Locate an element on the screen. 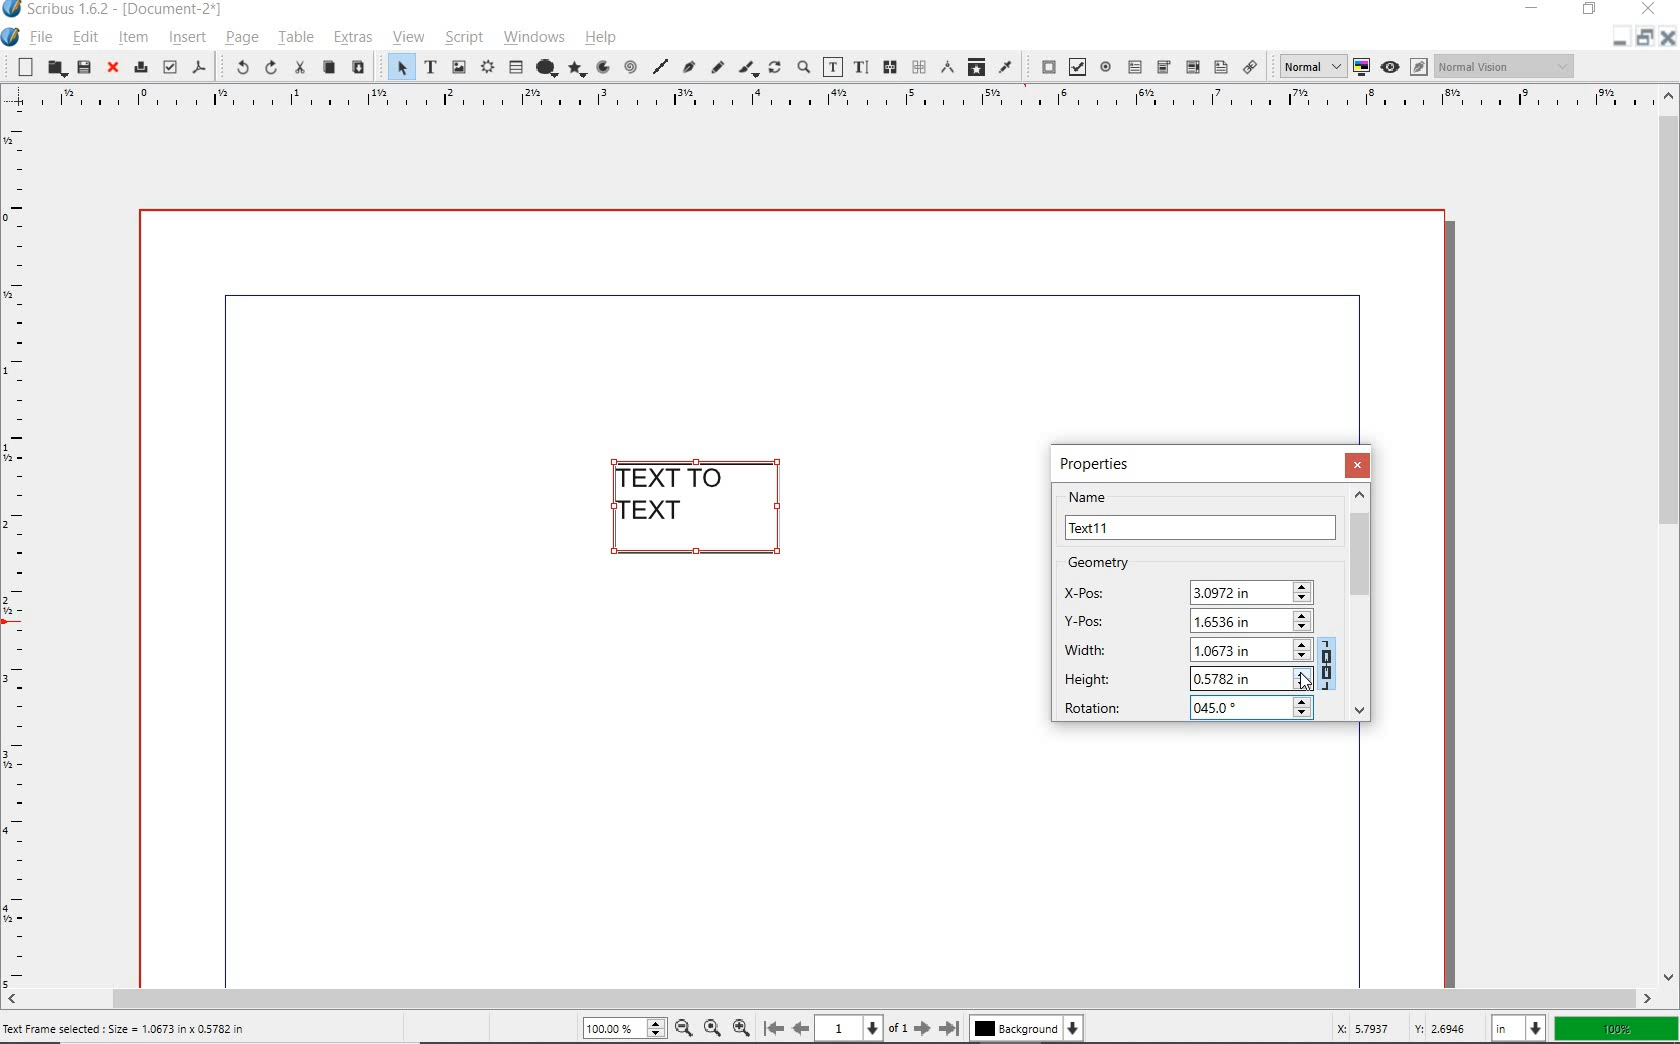 The width and height of the screenshot is (1680, 1044). link annotation is located at coordinates (1248, 66).